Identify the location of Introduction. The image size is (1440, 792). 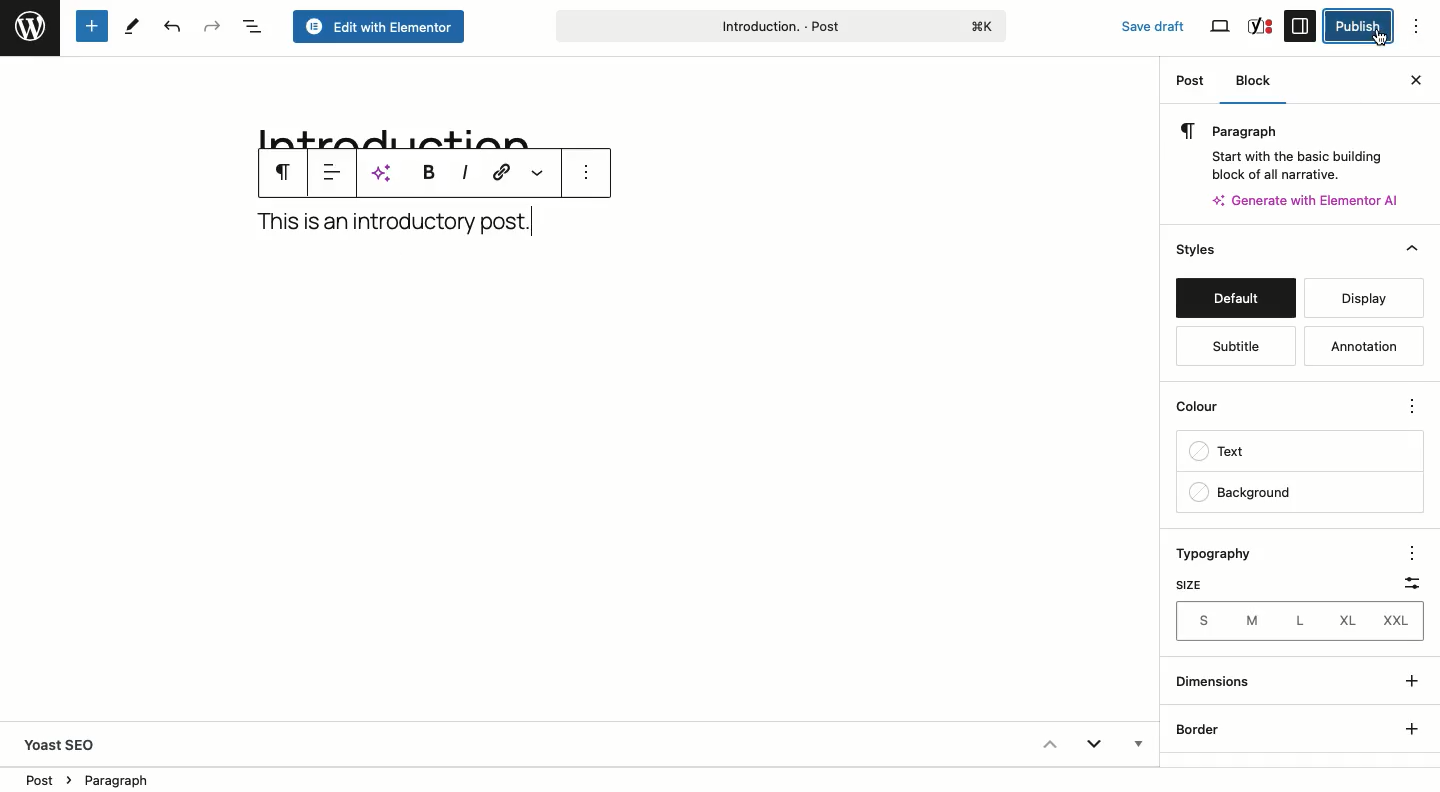
(387, 129).